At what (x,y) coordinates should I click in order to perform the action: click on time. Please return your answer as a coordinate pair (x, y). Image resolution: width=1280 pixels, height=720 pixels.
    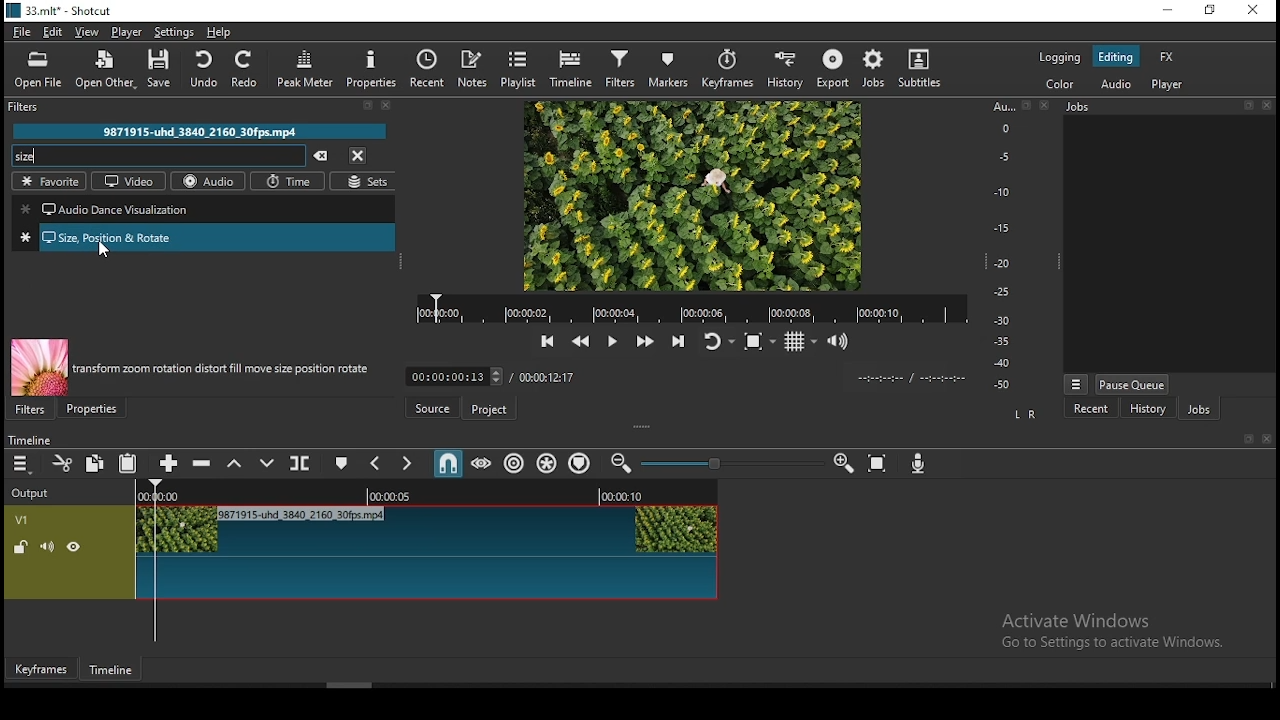
    Looking at the image, I should click on (289, 181).